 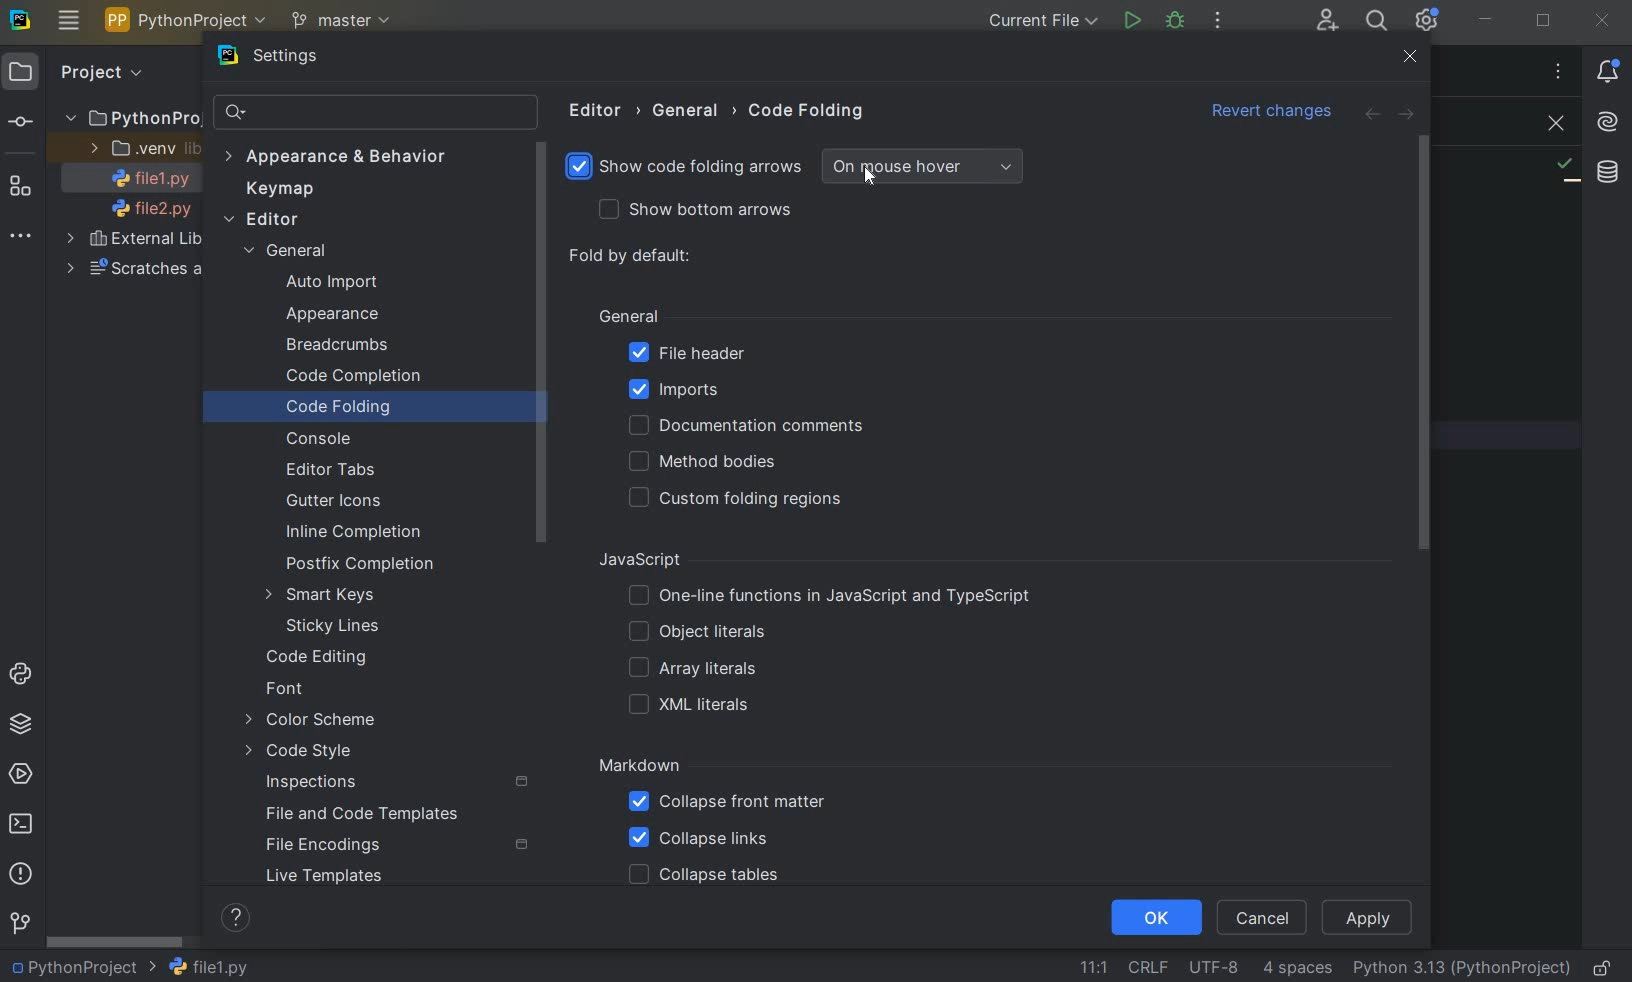 I want to click on FILE NAME 2, so click(x=142, y=210).